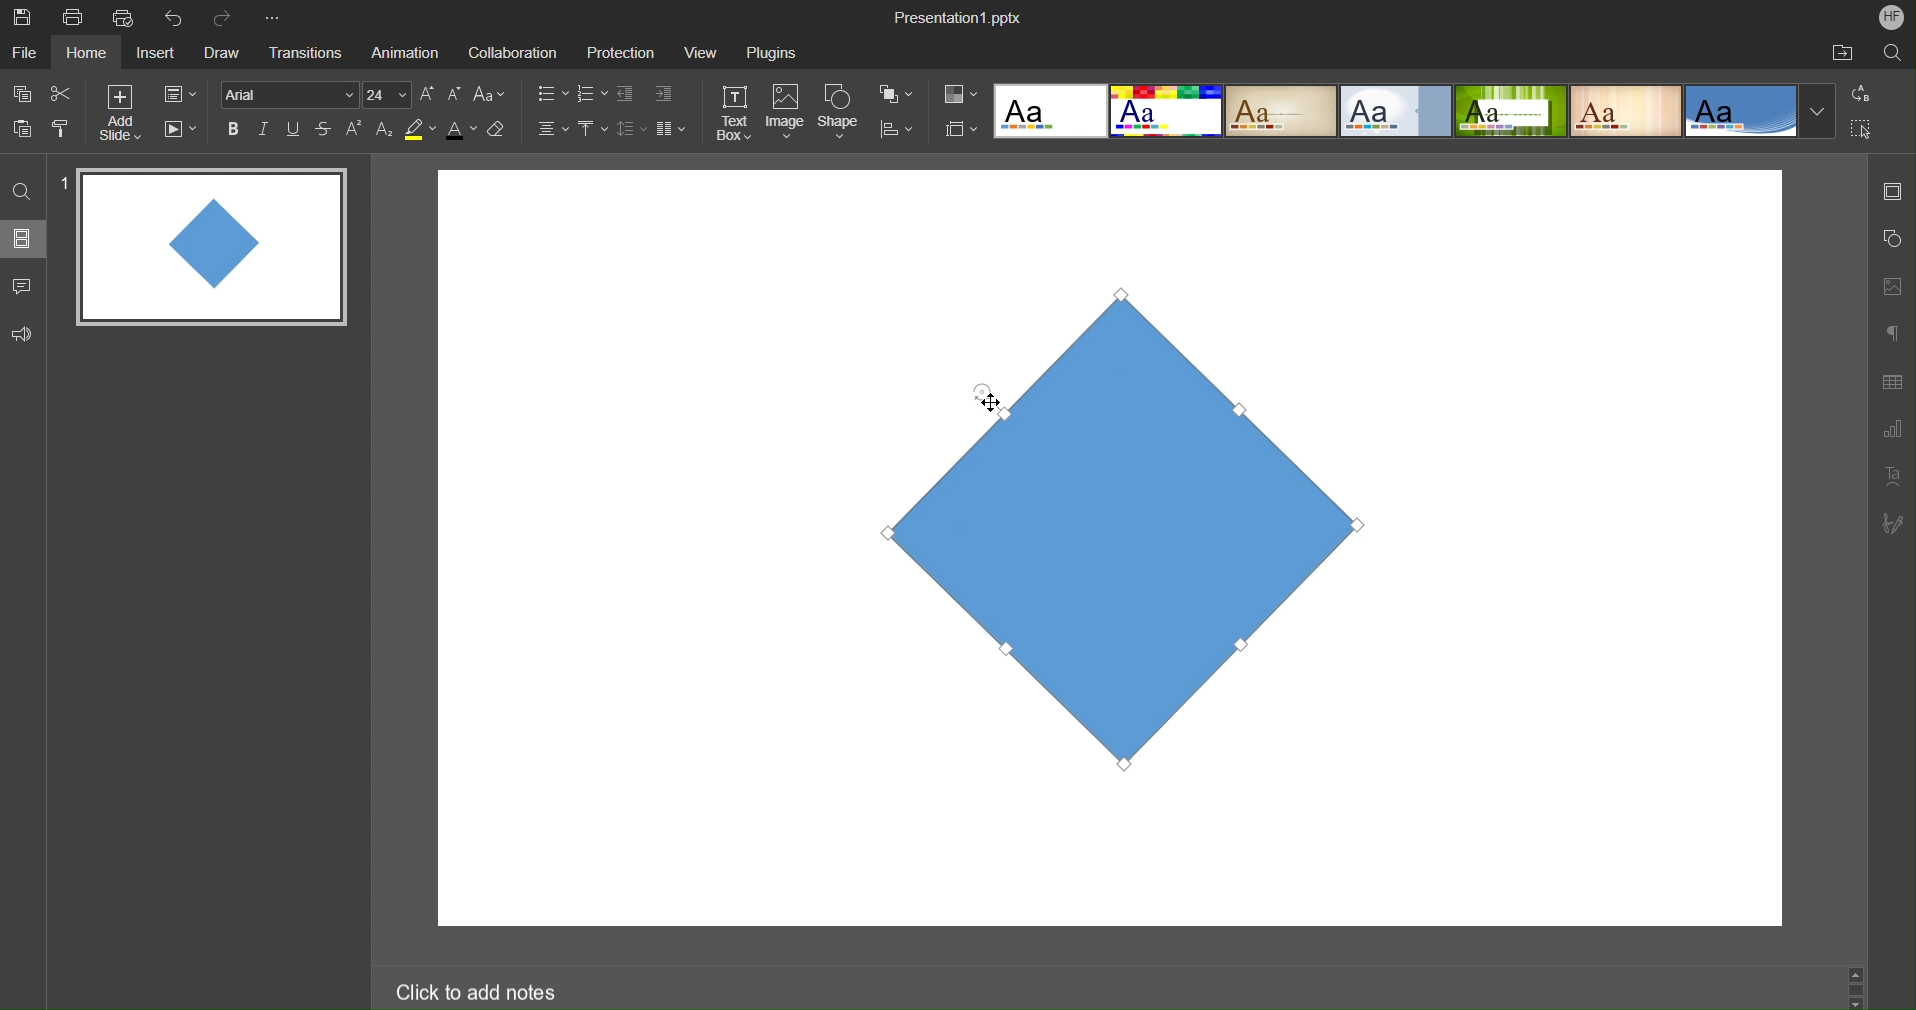 The image size is (1916, 1010). What do you see at coordinates (702, 49) in the screenshot?
I see `View` at bounding box center [702, 49].